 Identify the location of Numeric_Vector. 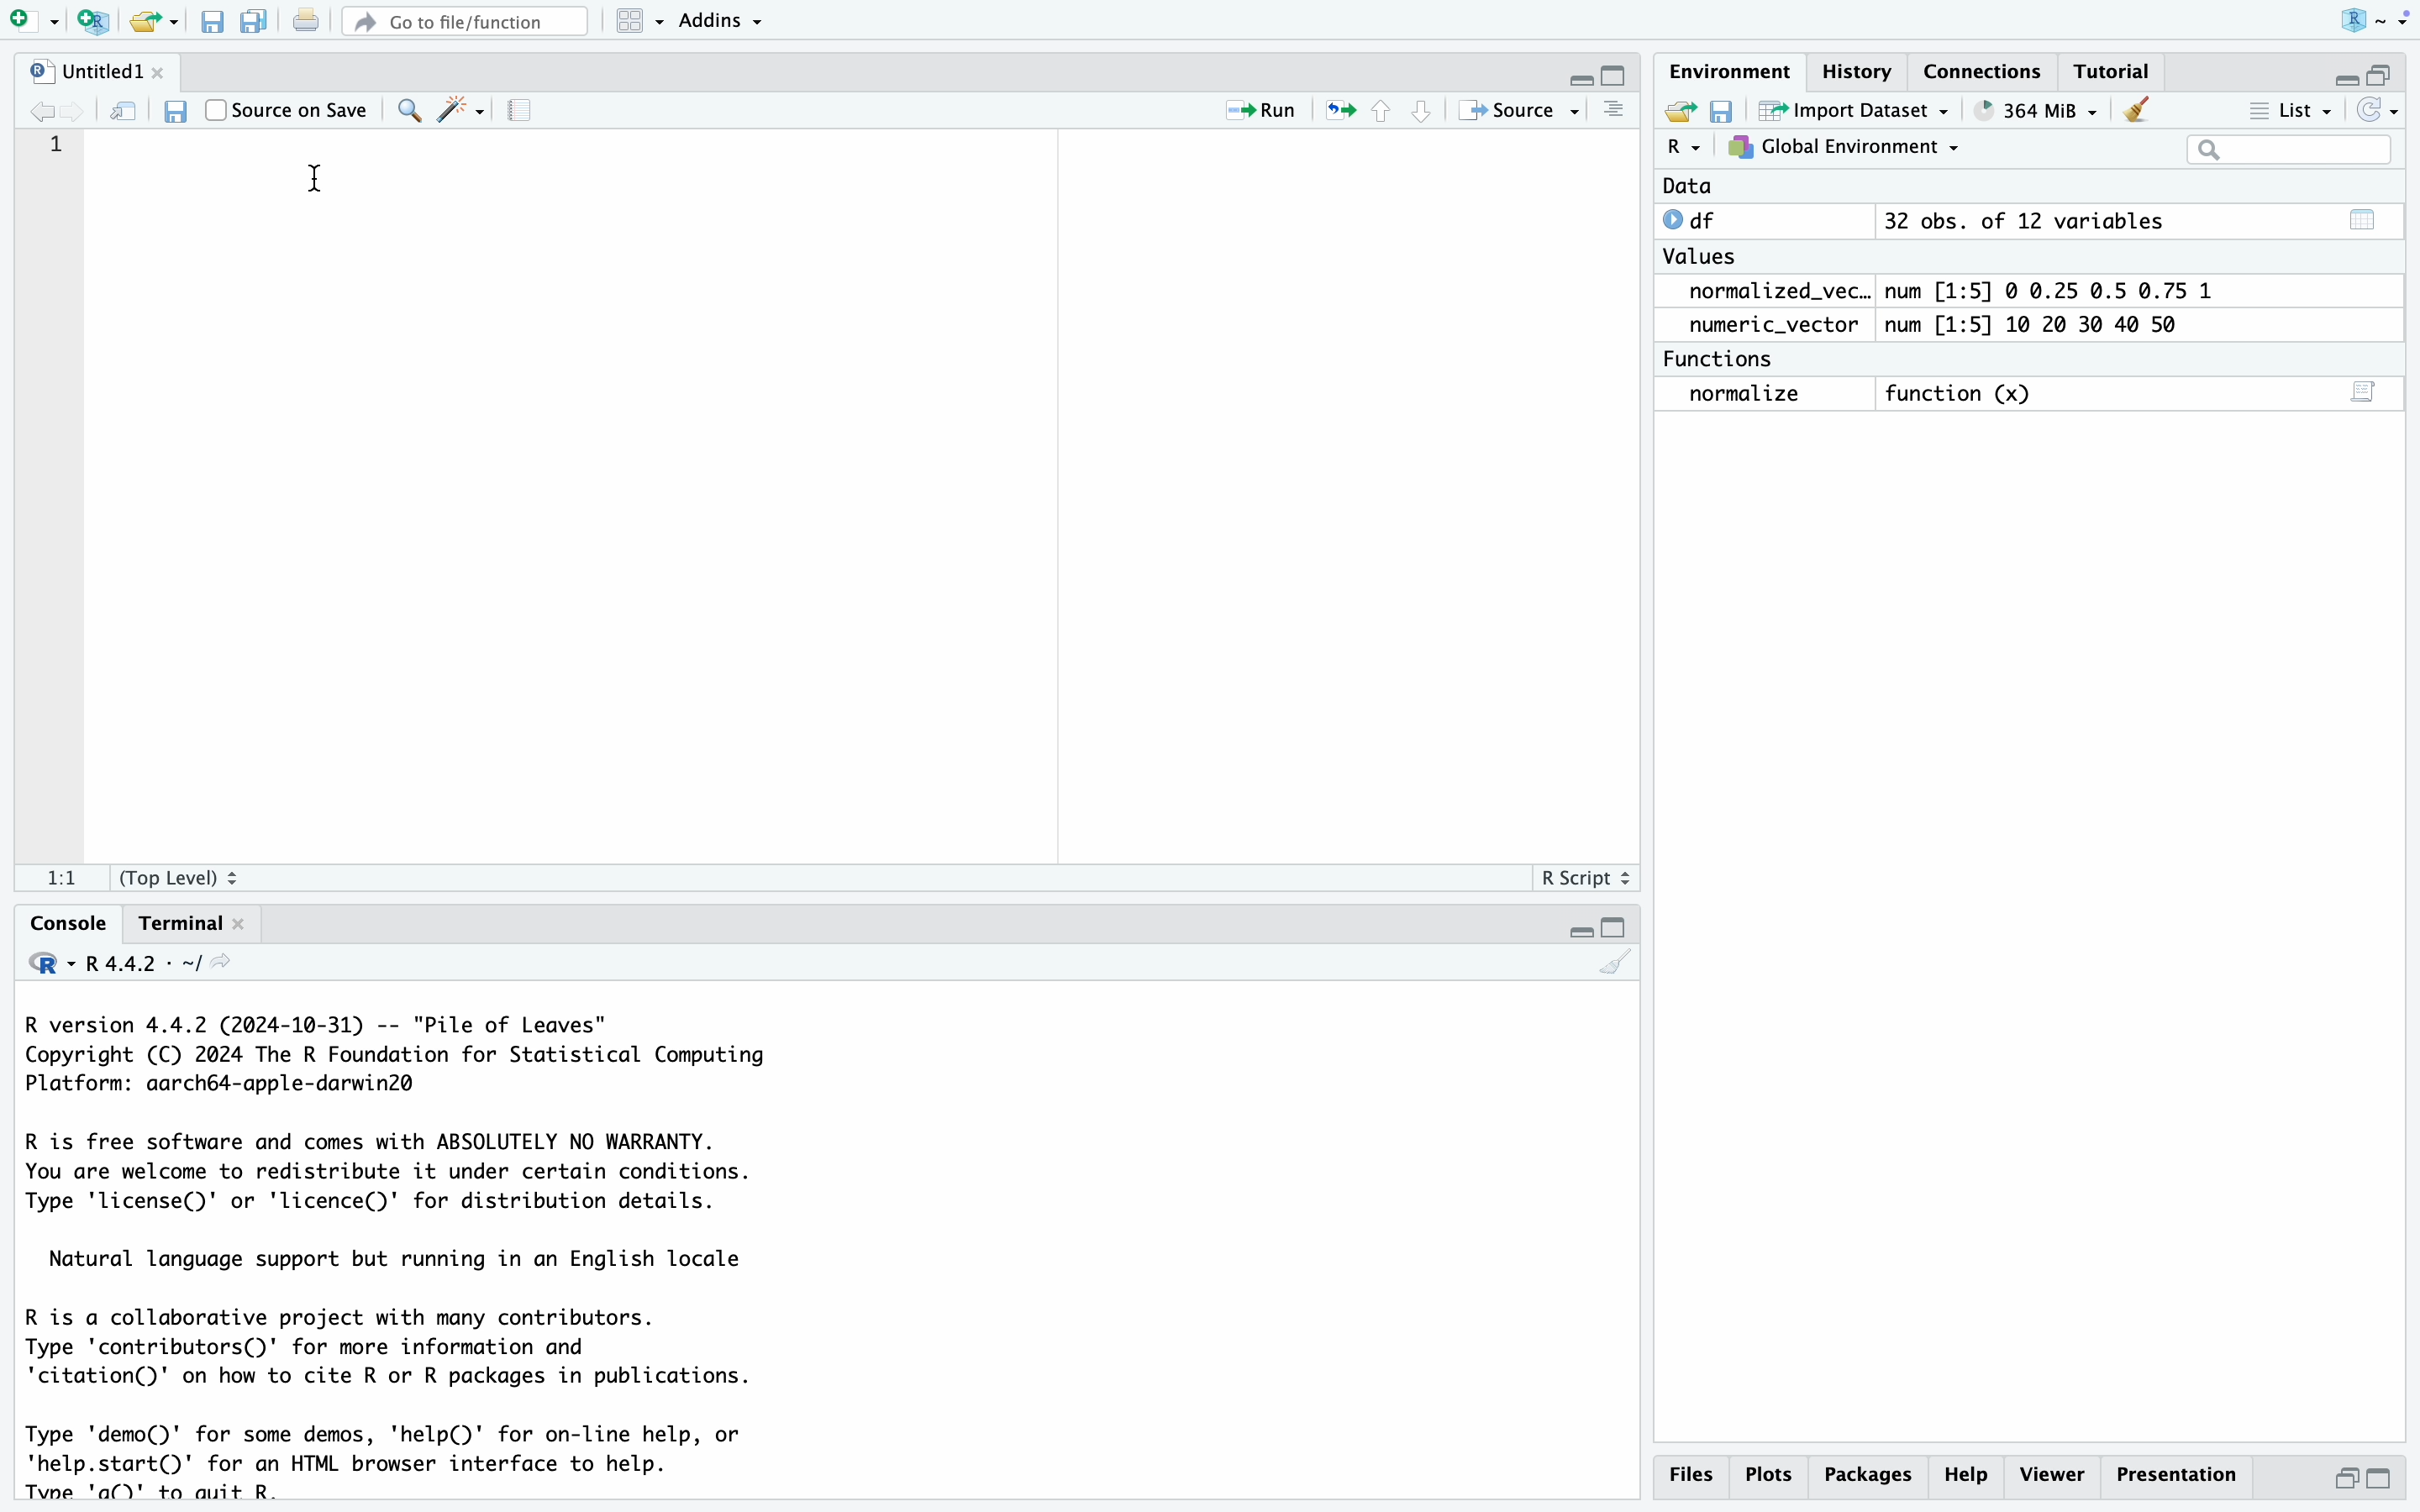
(1765, 326).